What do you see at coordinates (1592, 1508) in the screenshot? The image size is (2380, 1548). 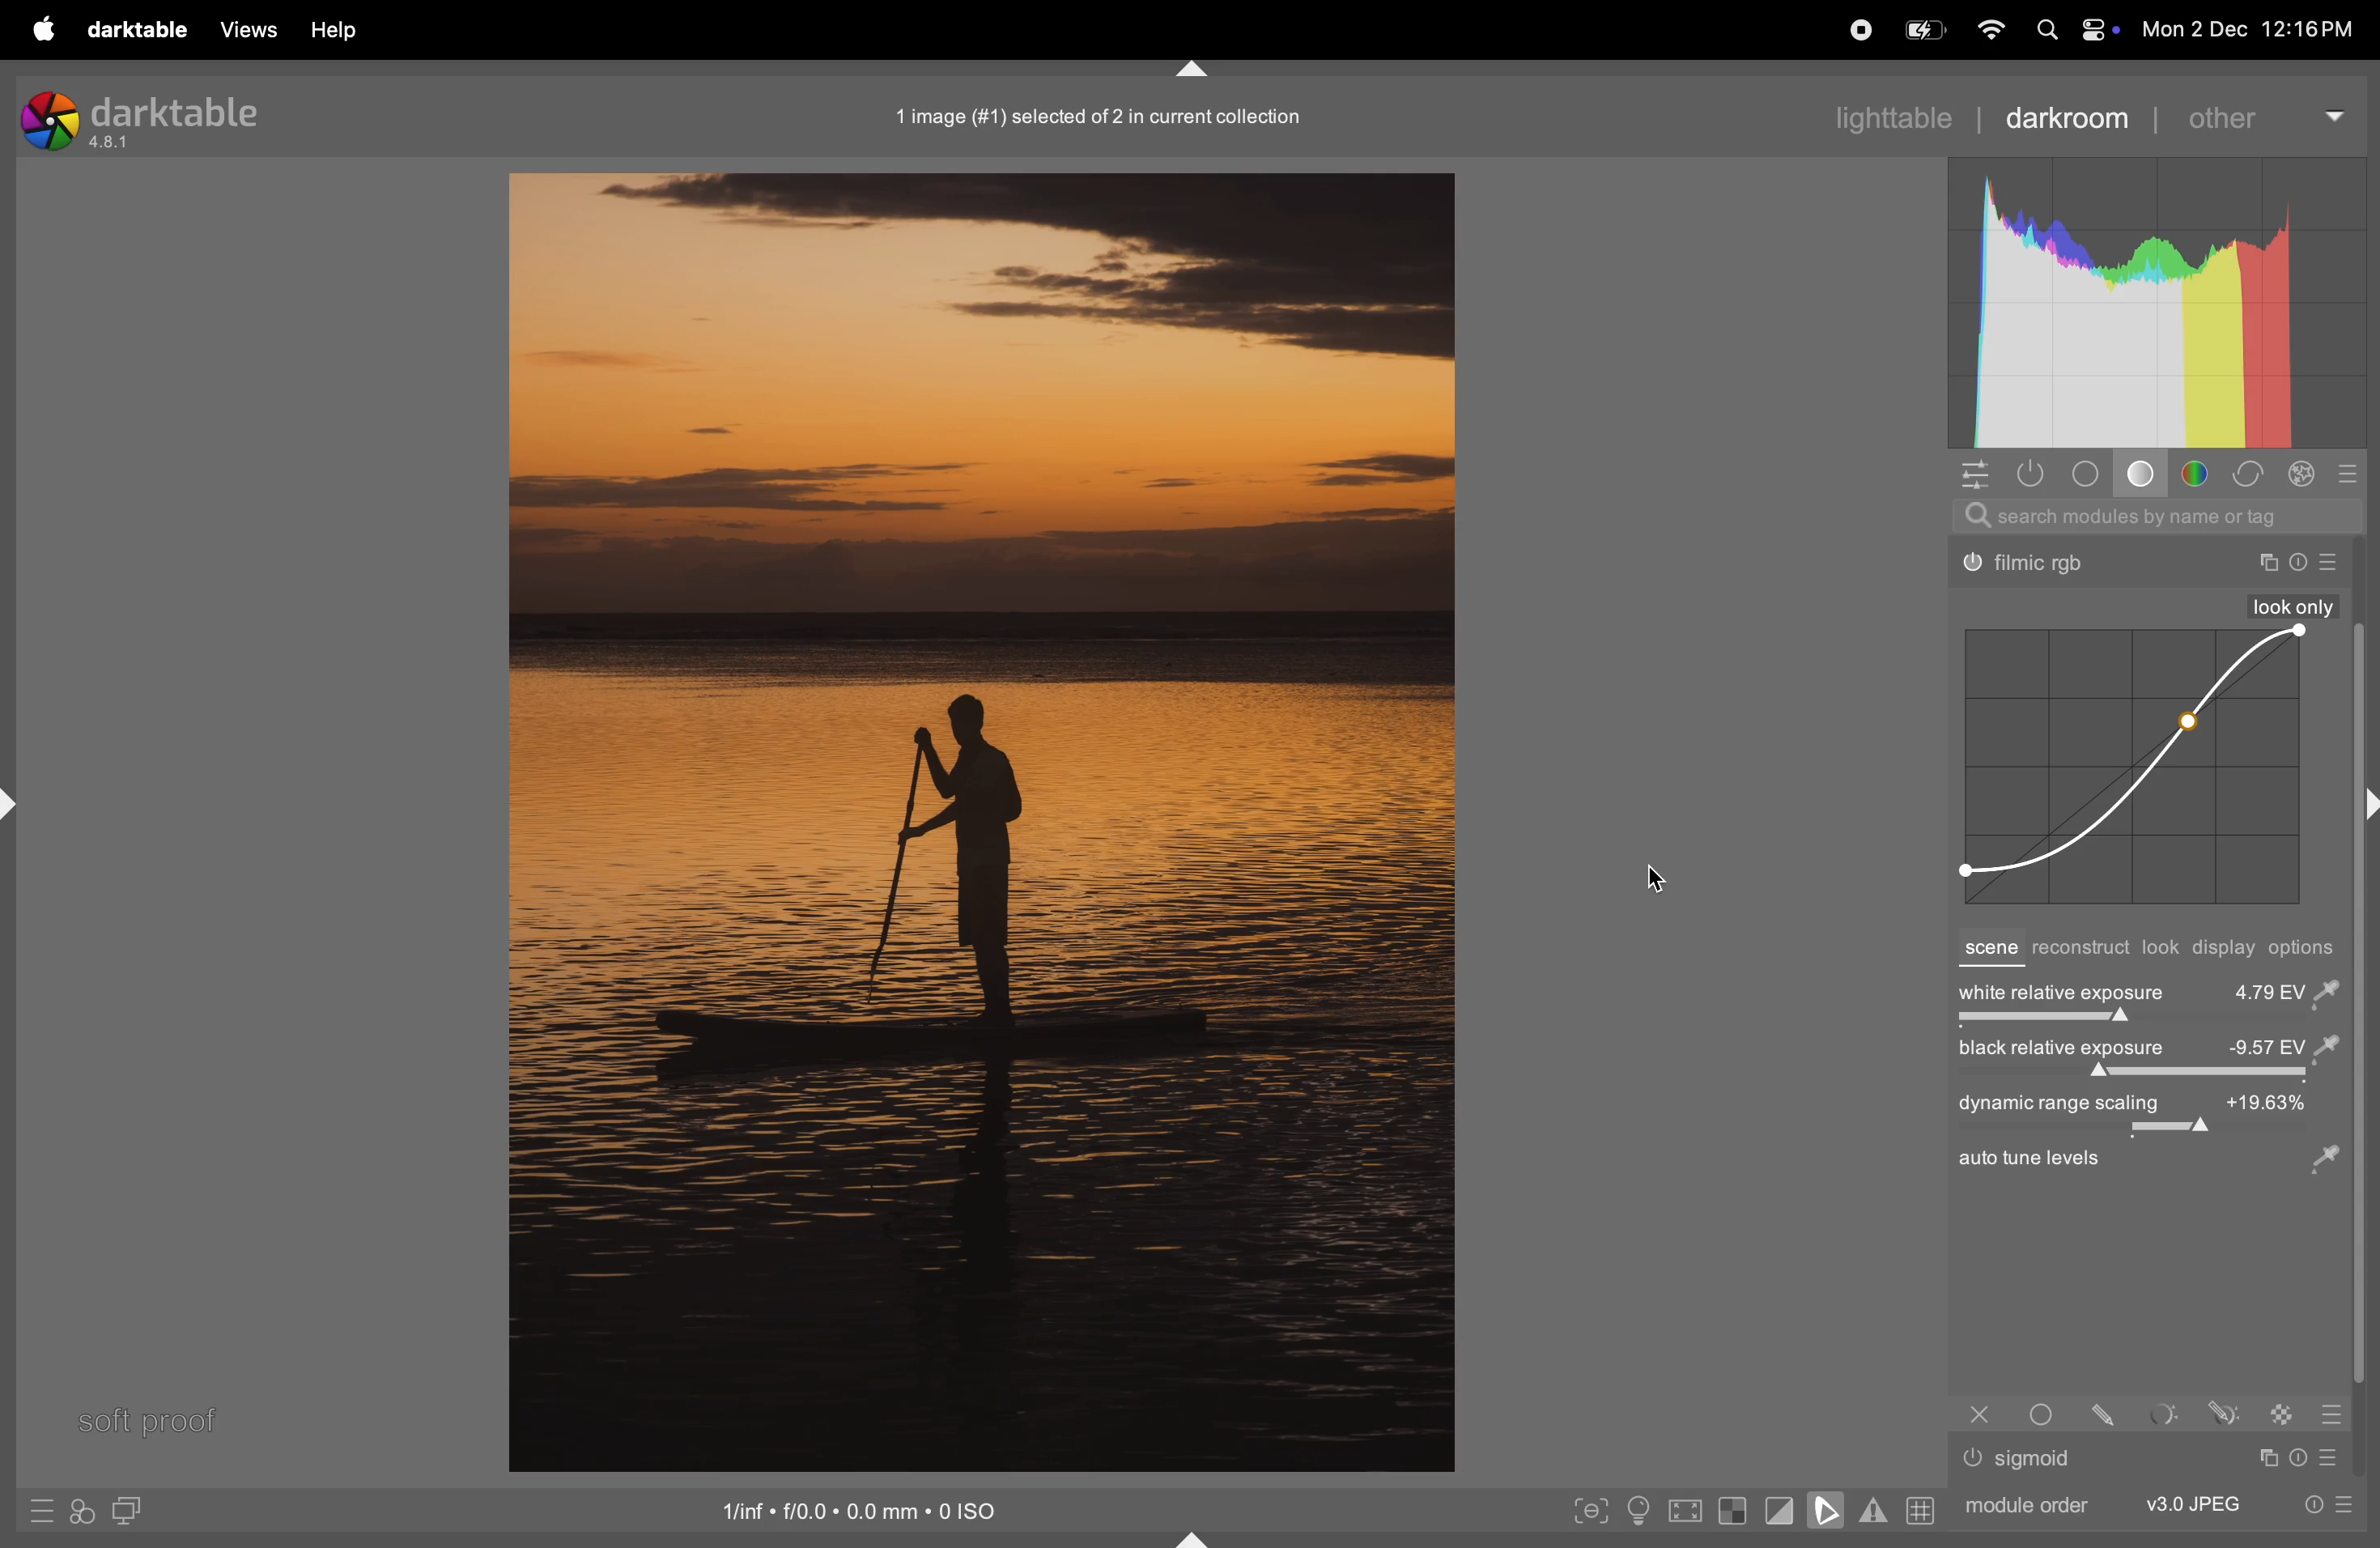 I see `toggle focus peaking mode` at bounding box center [1592, 1508].